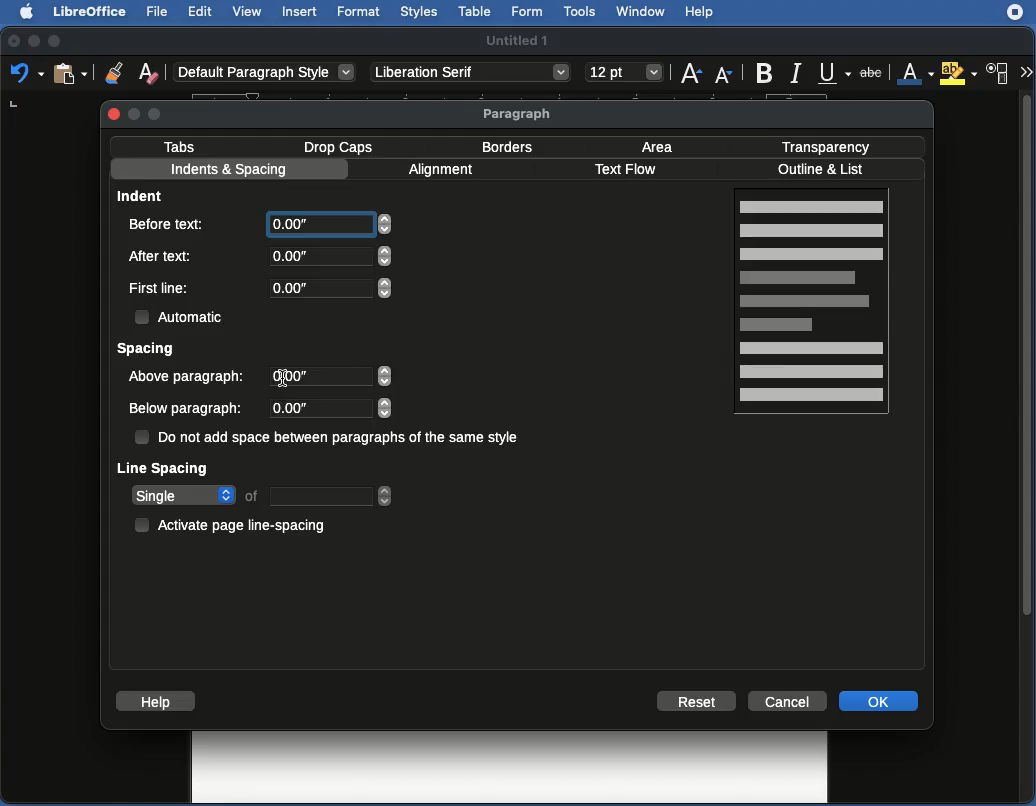 This screenshot has width=1036, height=806. Describe the element at coordinates (998, 74) in the screenshot. I see `Character` at that location.